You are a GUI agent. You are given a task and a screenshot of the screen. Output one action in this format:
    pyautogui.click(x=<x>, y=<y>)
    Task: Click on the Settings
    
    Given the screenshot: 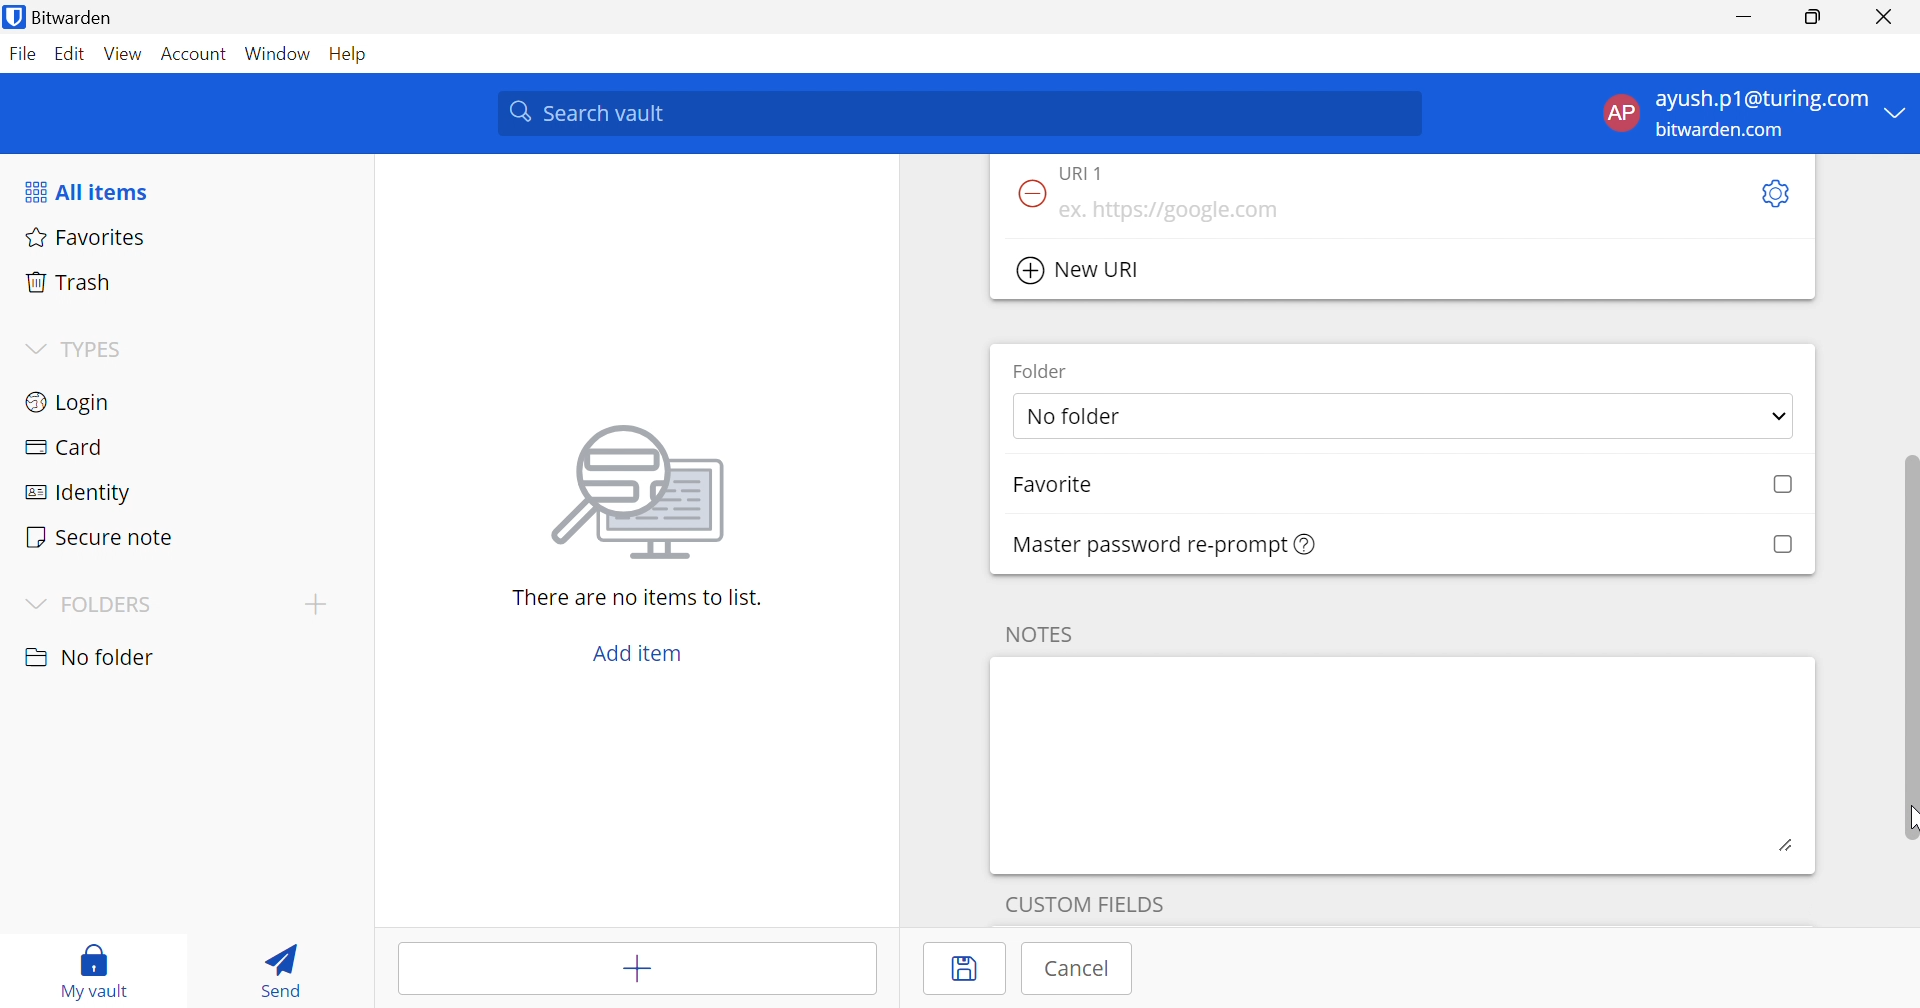 What is the action you would take?
    pyautogui.click(x=1773, y=195)
    